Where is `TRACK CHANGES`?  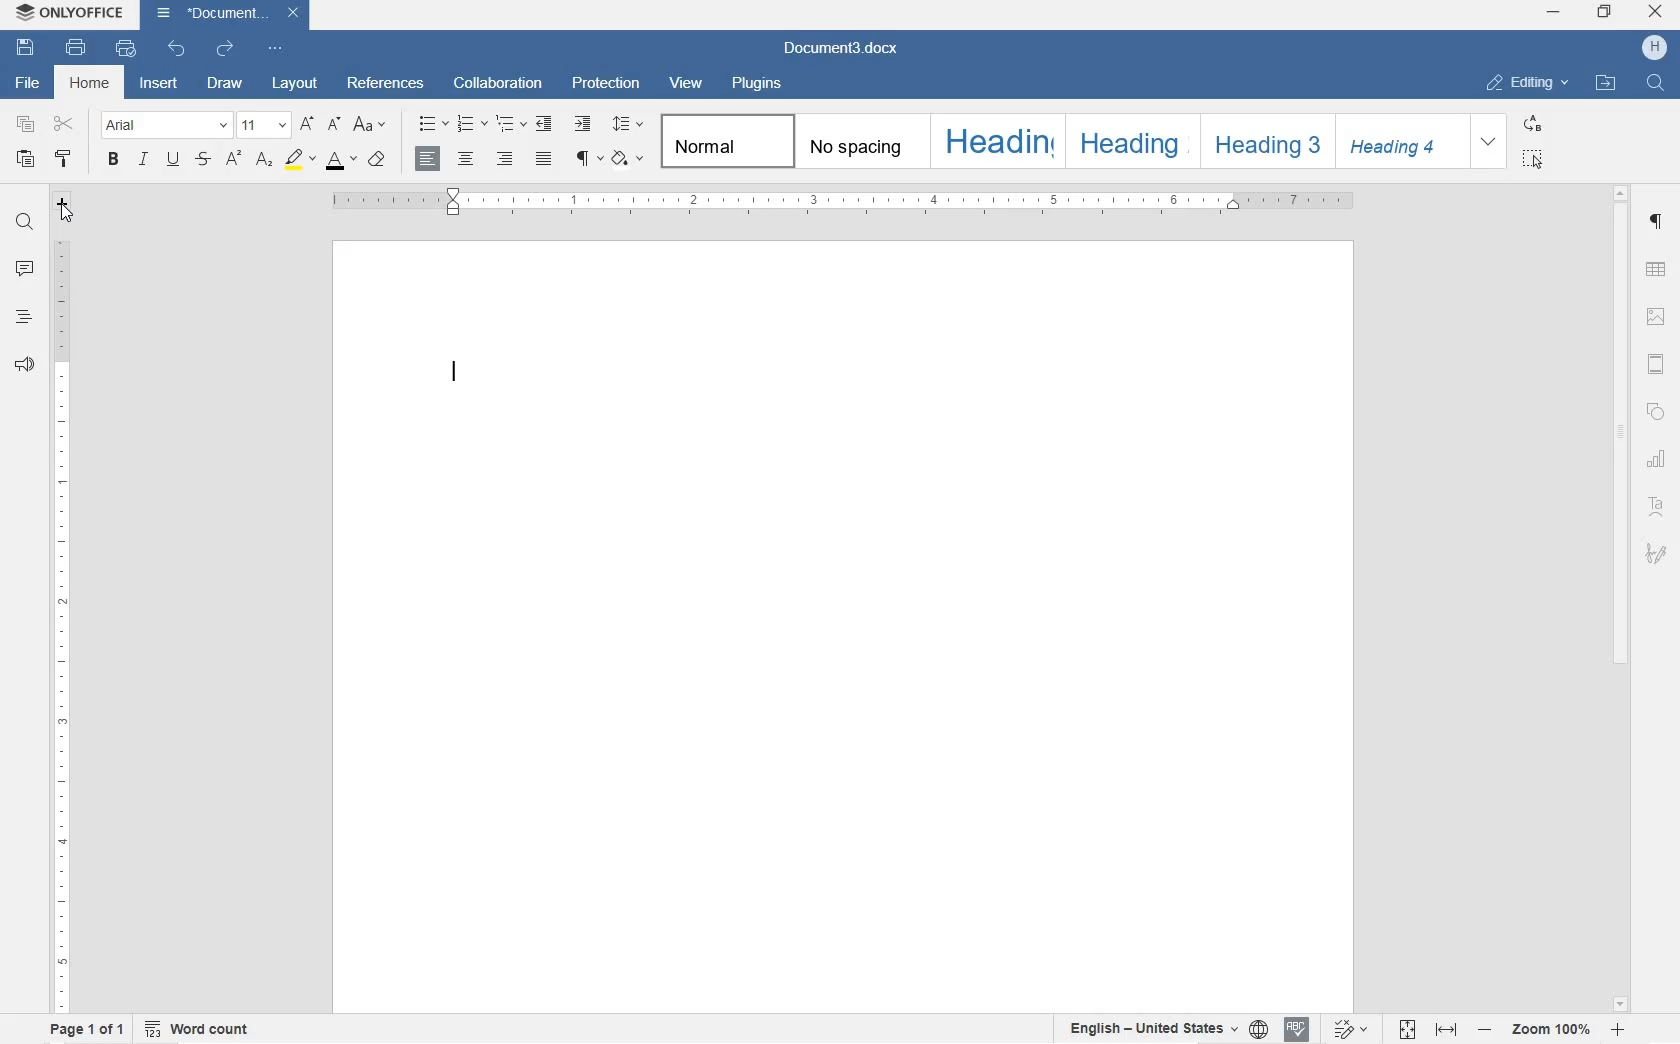 TRACK CHANGES is located at coordinates (1348, 1030).